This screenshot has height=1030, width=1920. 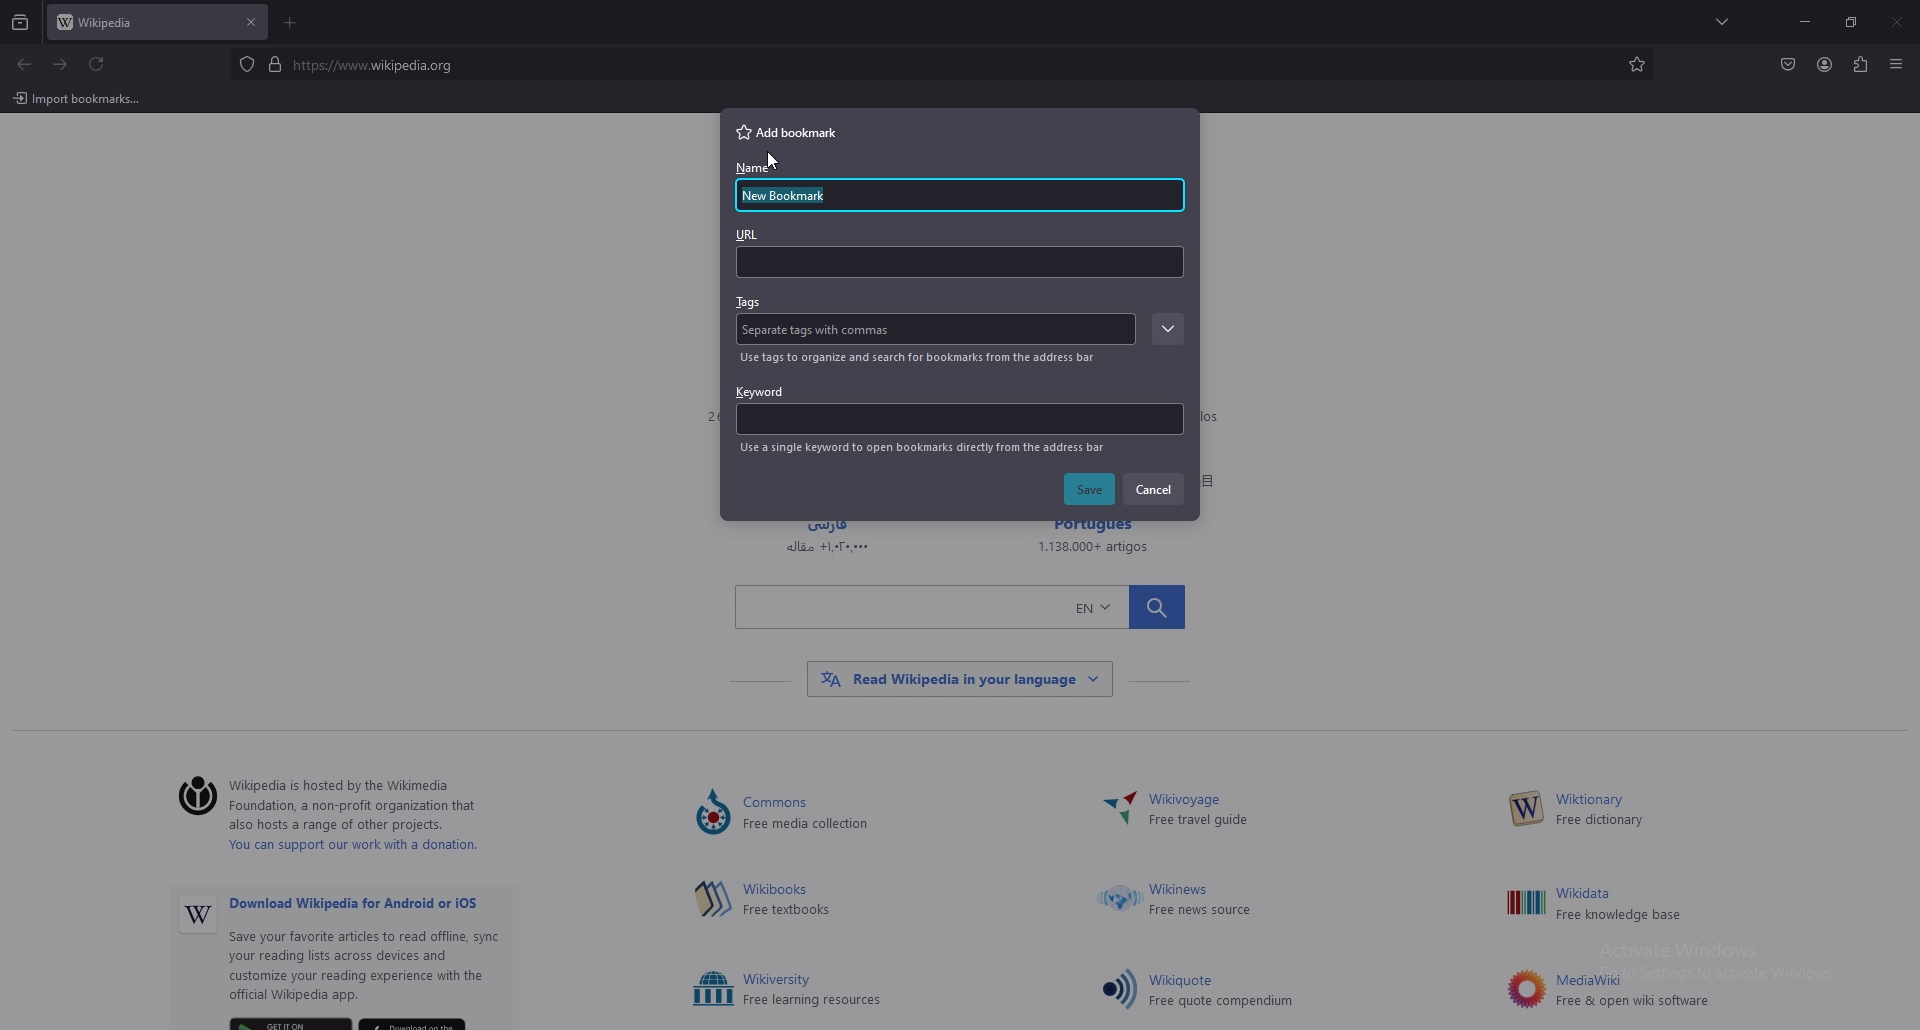 I want to click on save to pocket, so click(x=1787, y=63).